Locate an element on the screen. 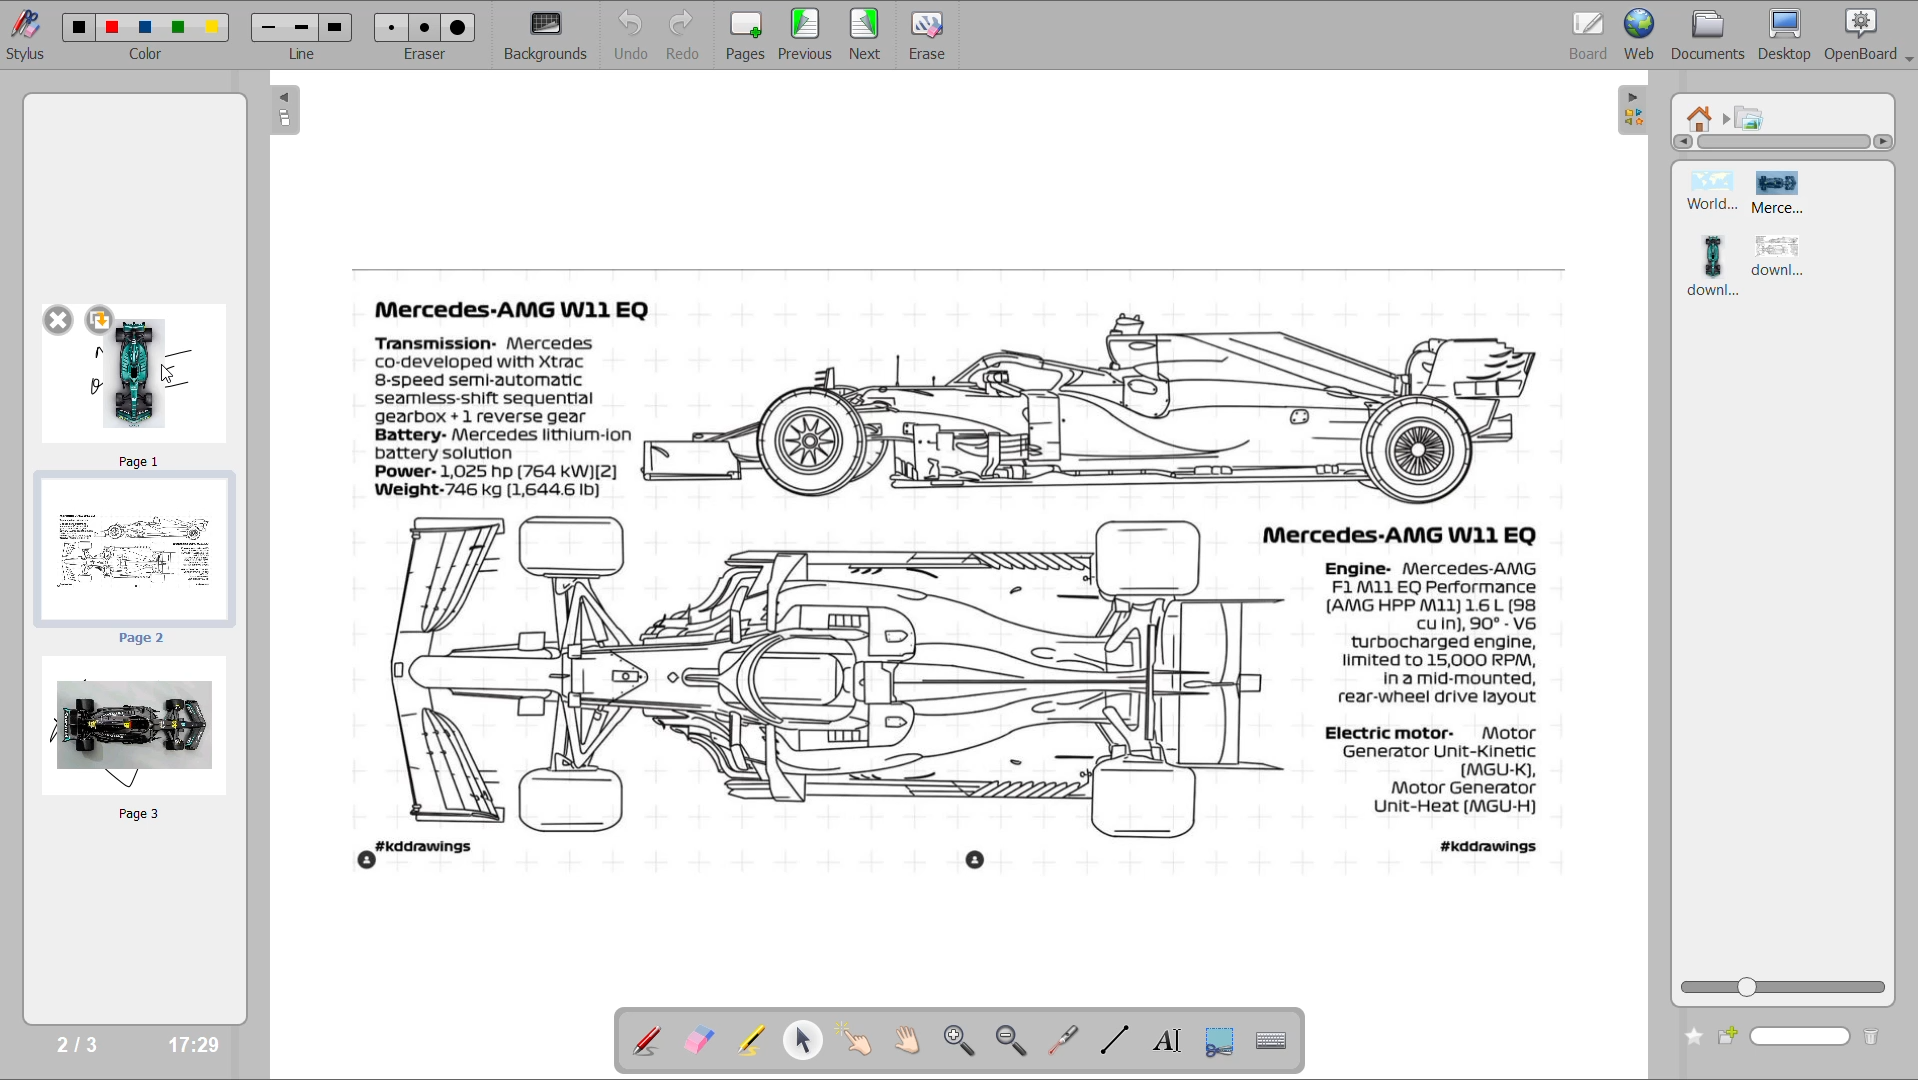  previous is located at coordinates (806, 35).